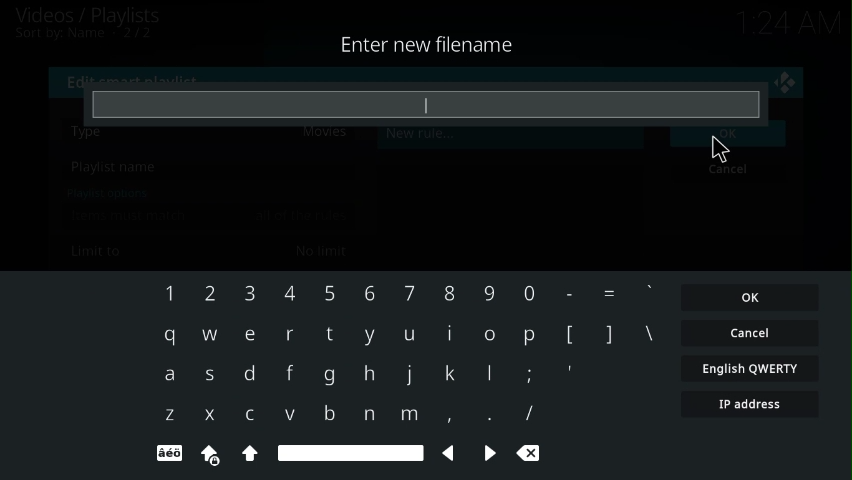  Describe the element at coordinates (247, 333) in the screenshot. I see `e` at that location.